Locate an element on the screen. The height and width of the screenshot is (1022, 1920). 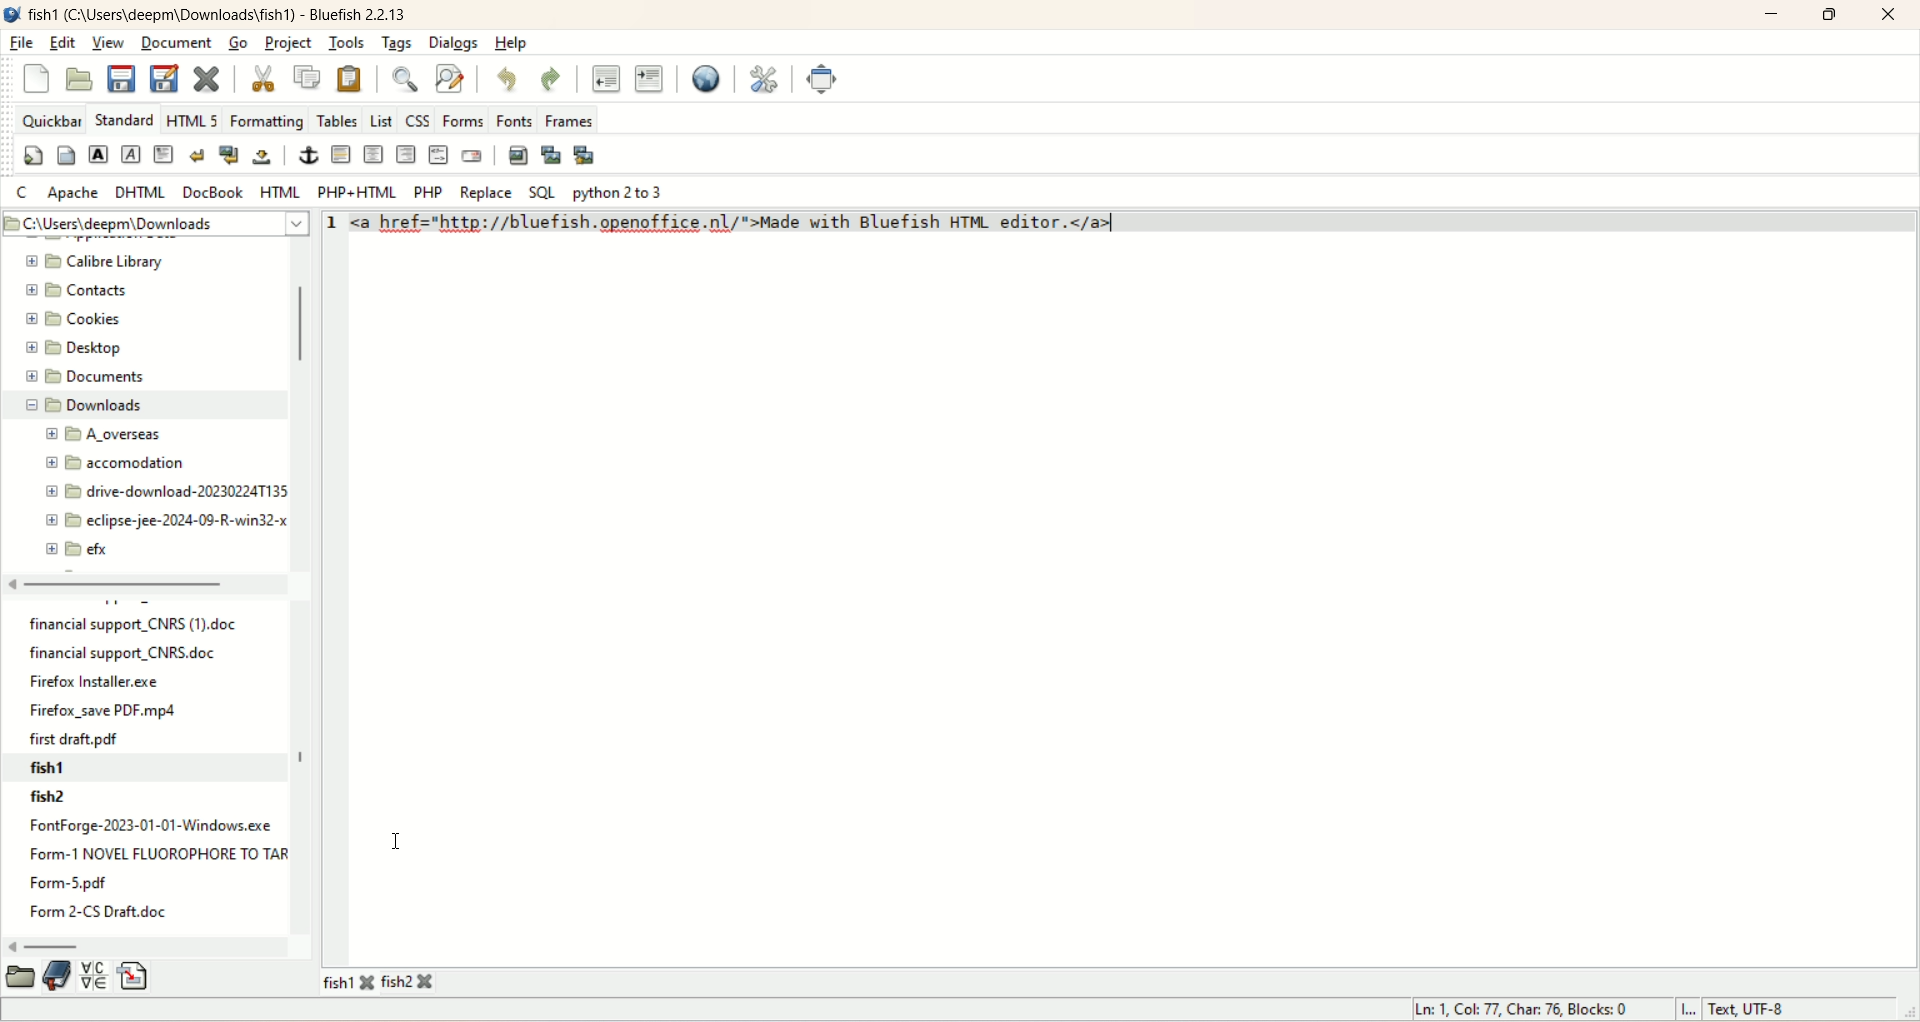
break and clear is located at coordinates (227, 156).